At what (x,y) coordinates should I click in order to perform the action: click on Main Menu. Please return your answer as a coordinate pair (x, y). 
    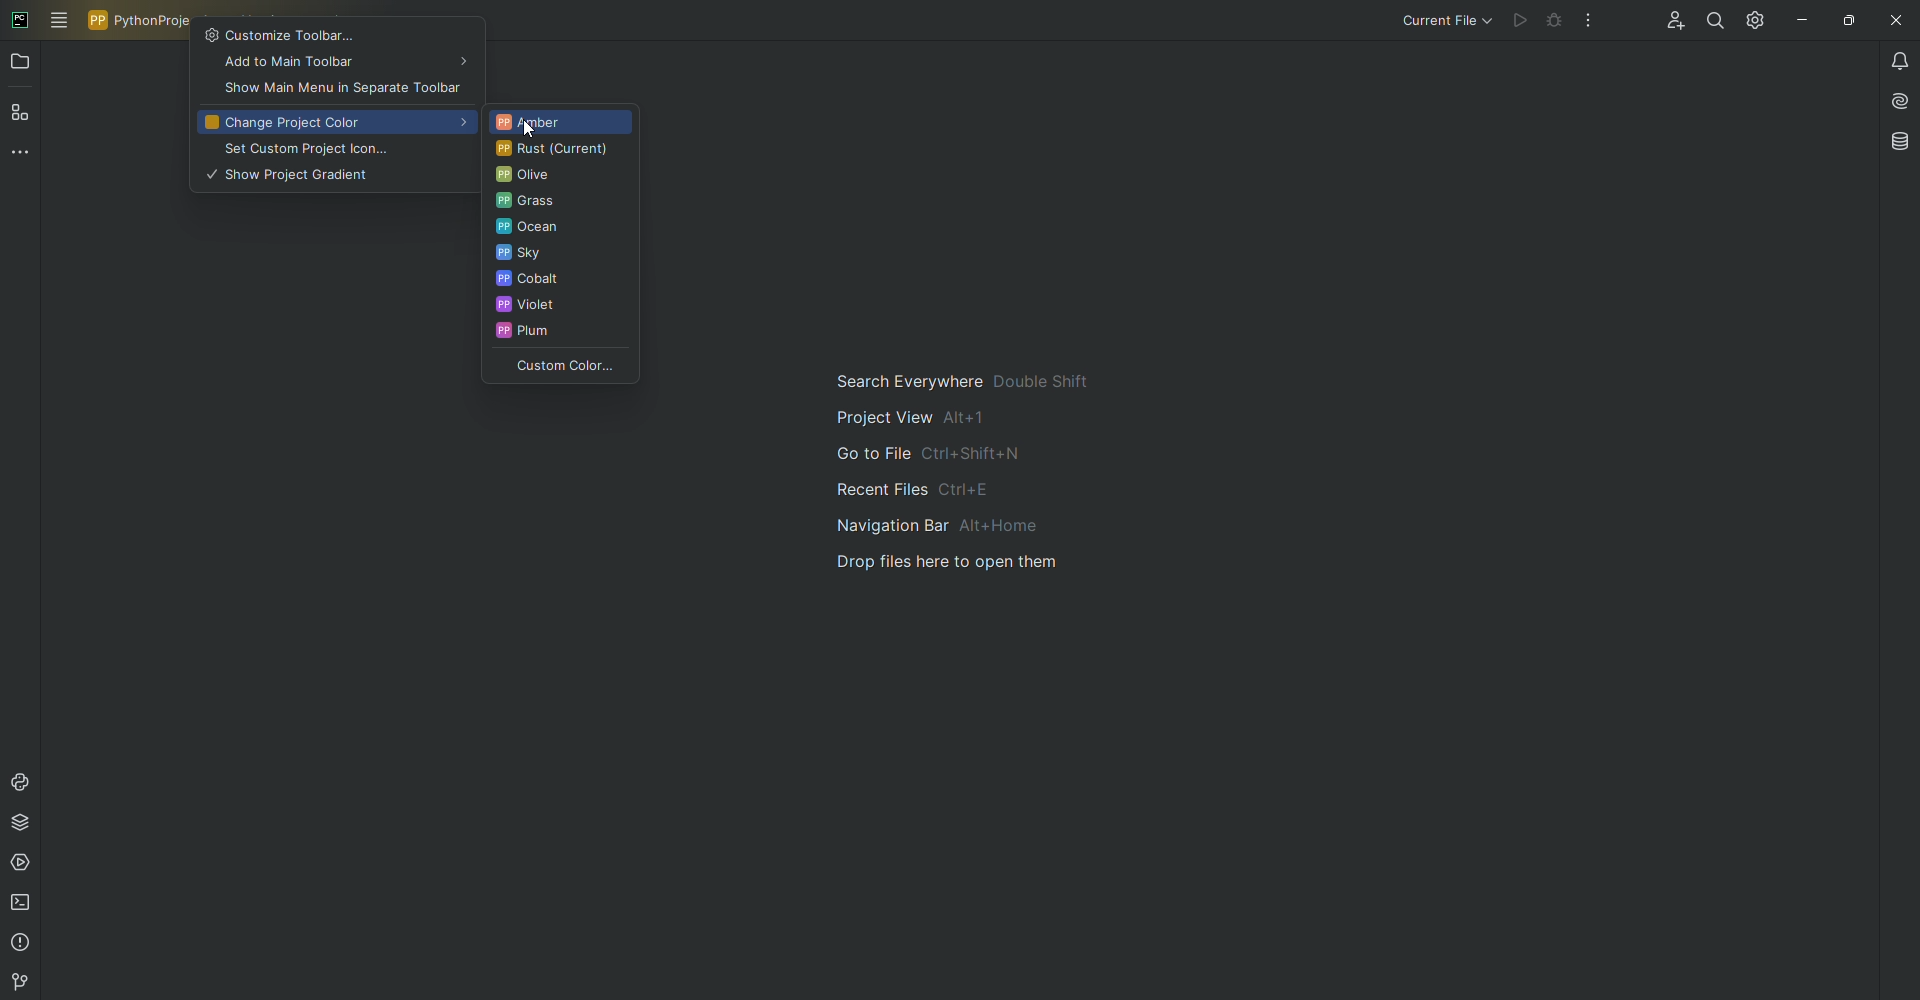
    Looking at the image, I should click on (60, 21).